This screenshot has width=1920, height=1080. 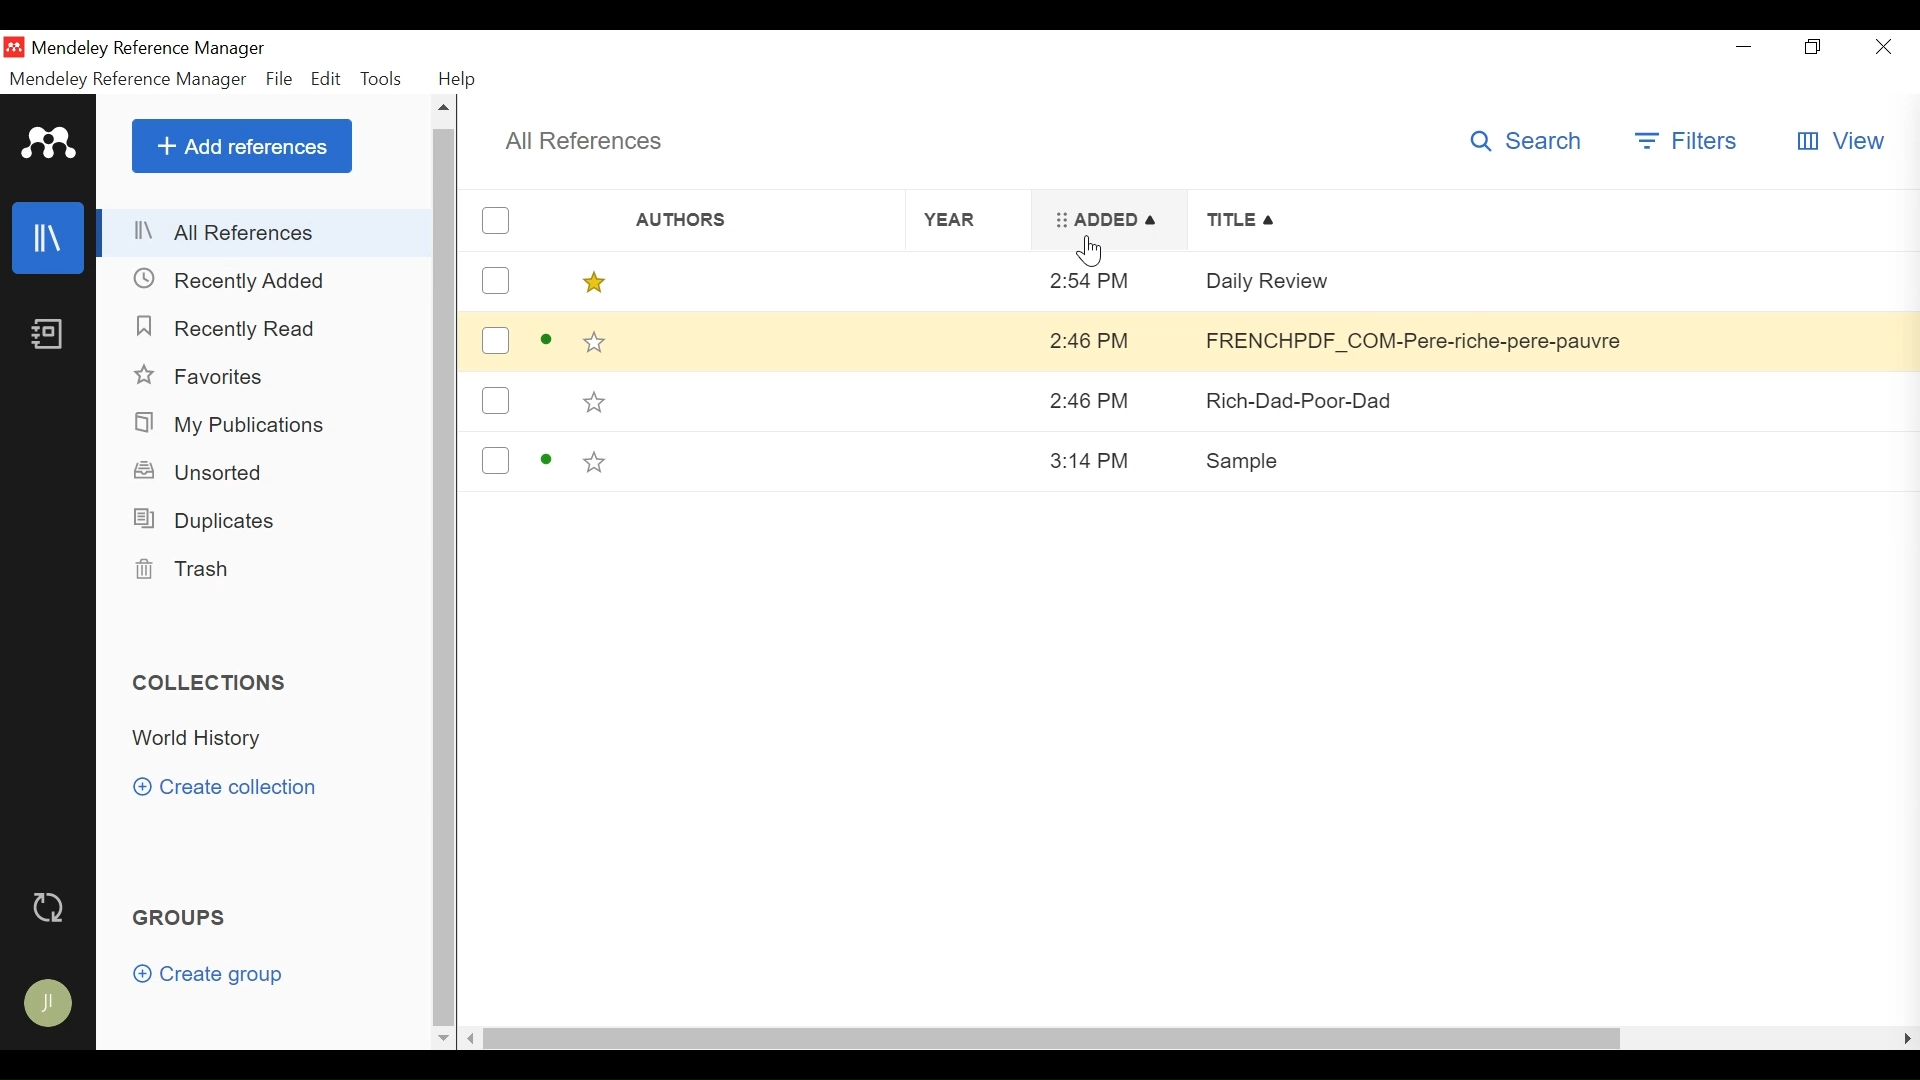 What do you see at coordinates (207, 472) in the screenshot?
I see `Unsorted` at bounding box center [207, 472].